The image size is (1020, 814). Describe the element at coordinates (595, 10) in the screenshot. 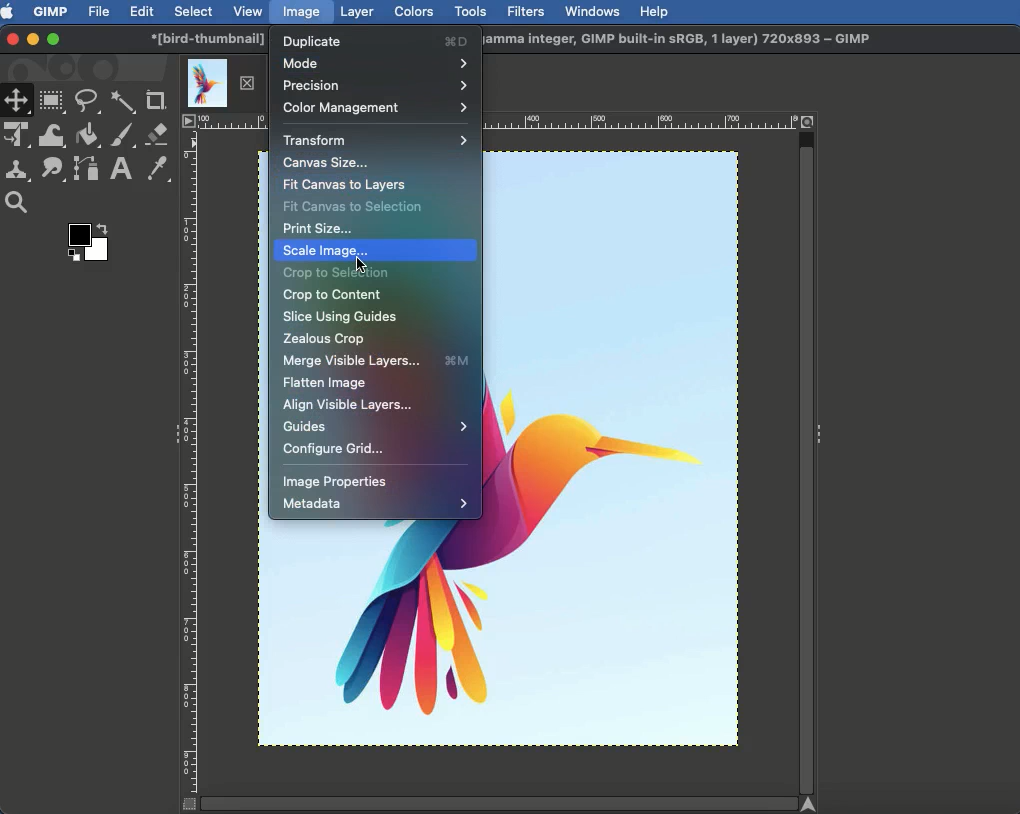

I see `Window` at that location.